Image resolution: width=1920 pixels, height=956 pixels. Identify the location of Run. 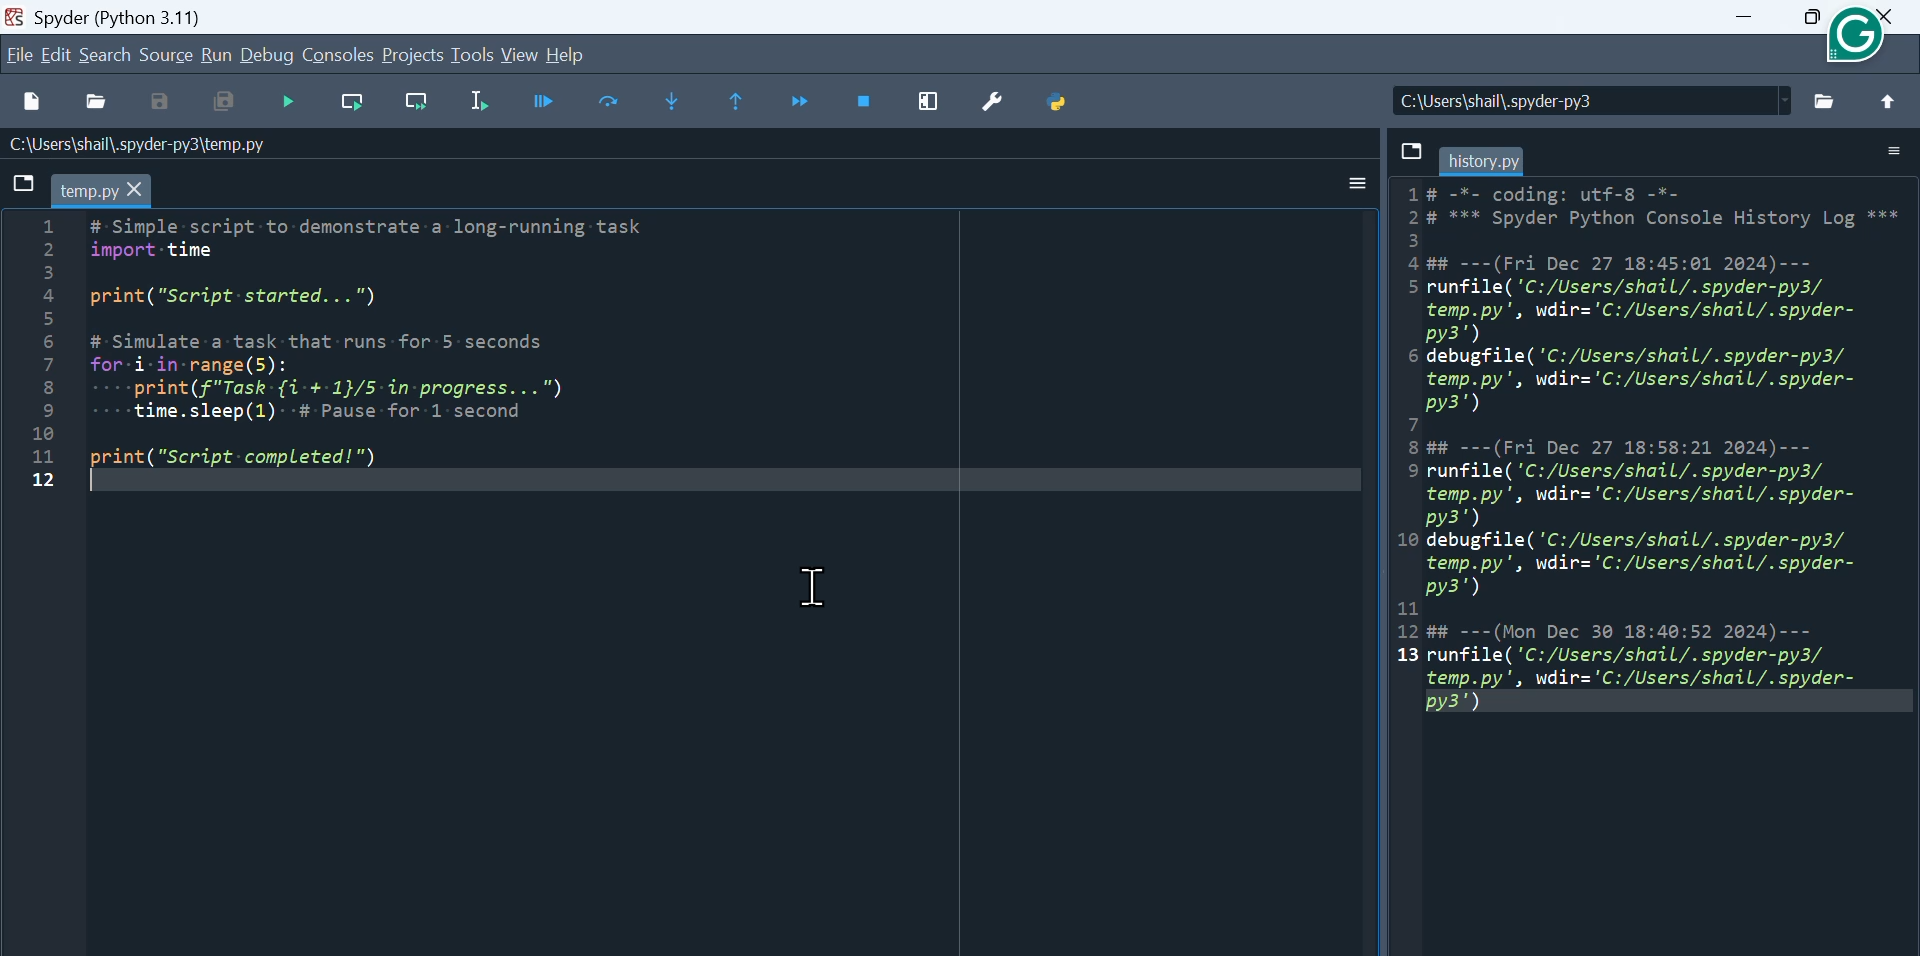
(217, 55).